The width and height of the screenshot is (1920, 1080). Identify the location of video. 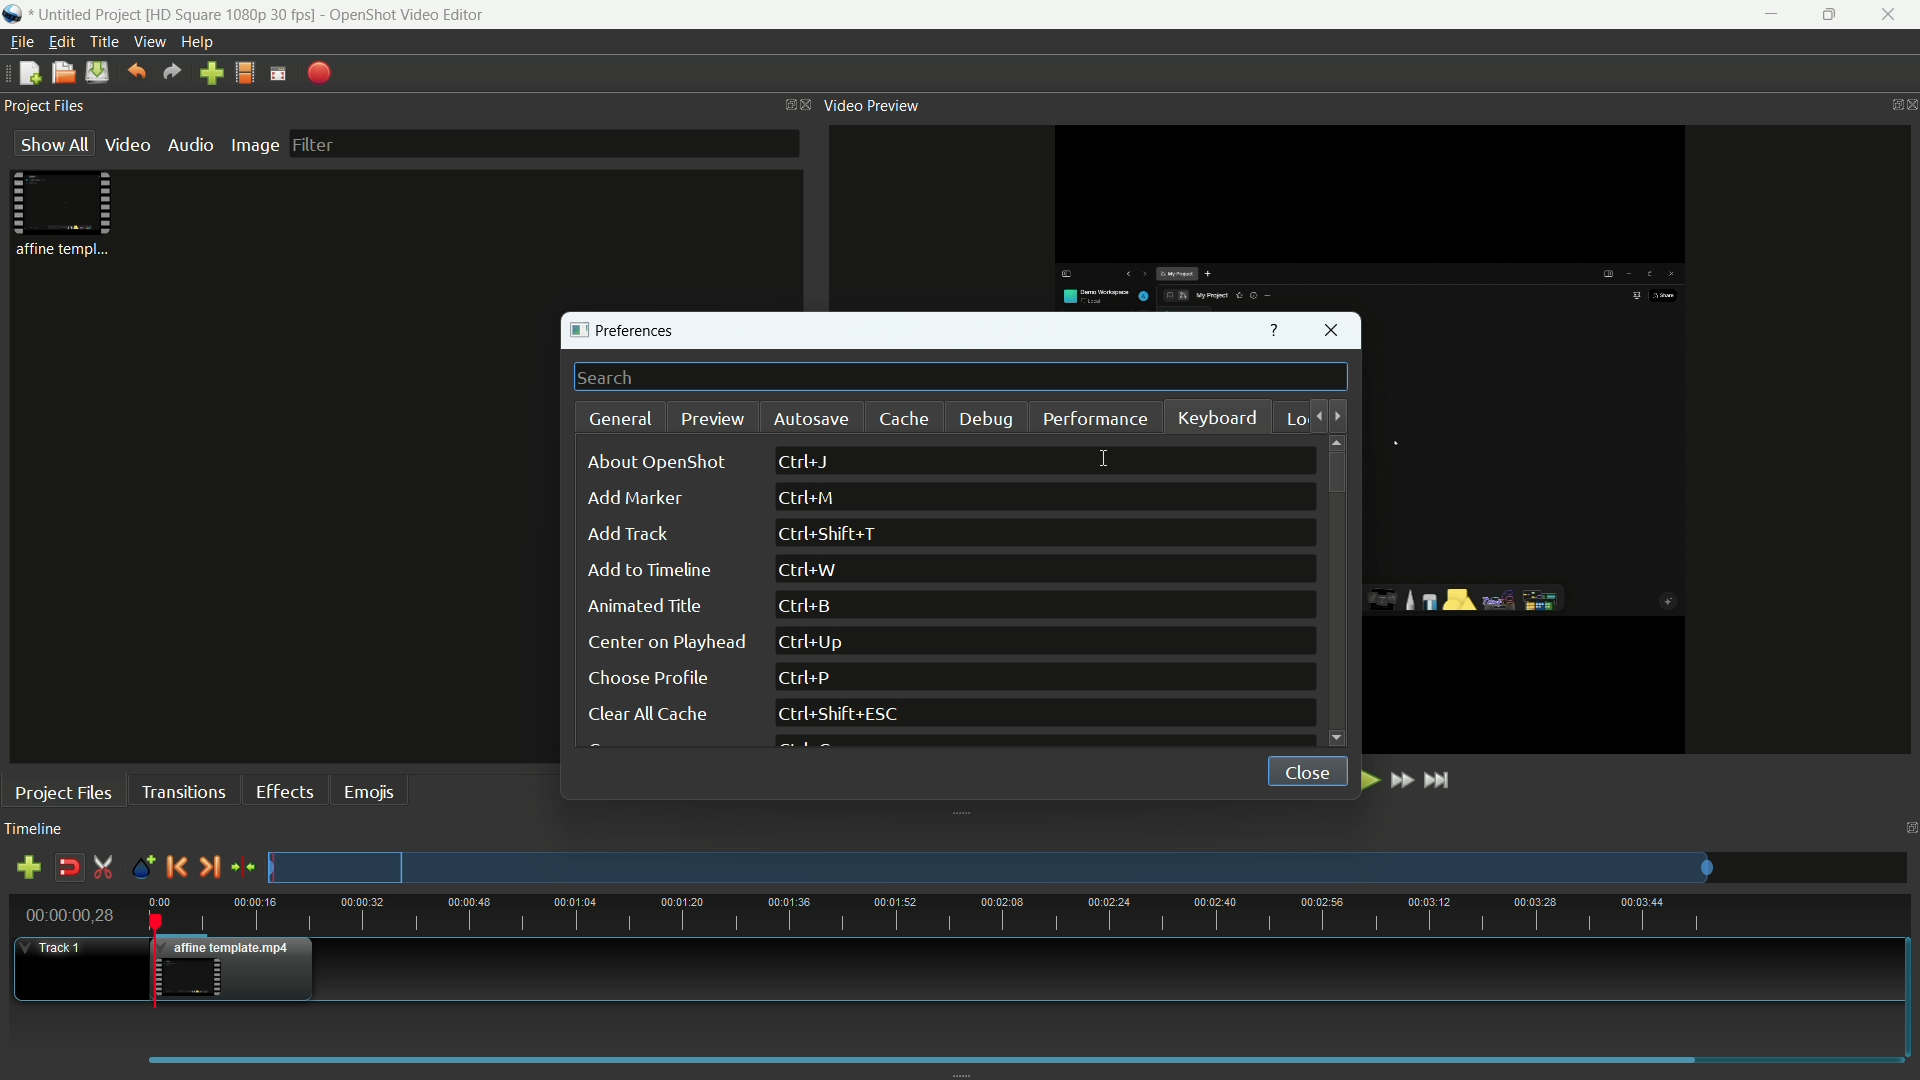
(127, 145).